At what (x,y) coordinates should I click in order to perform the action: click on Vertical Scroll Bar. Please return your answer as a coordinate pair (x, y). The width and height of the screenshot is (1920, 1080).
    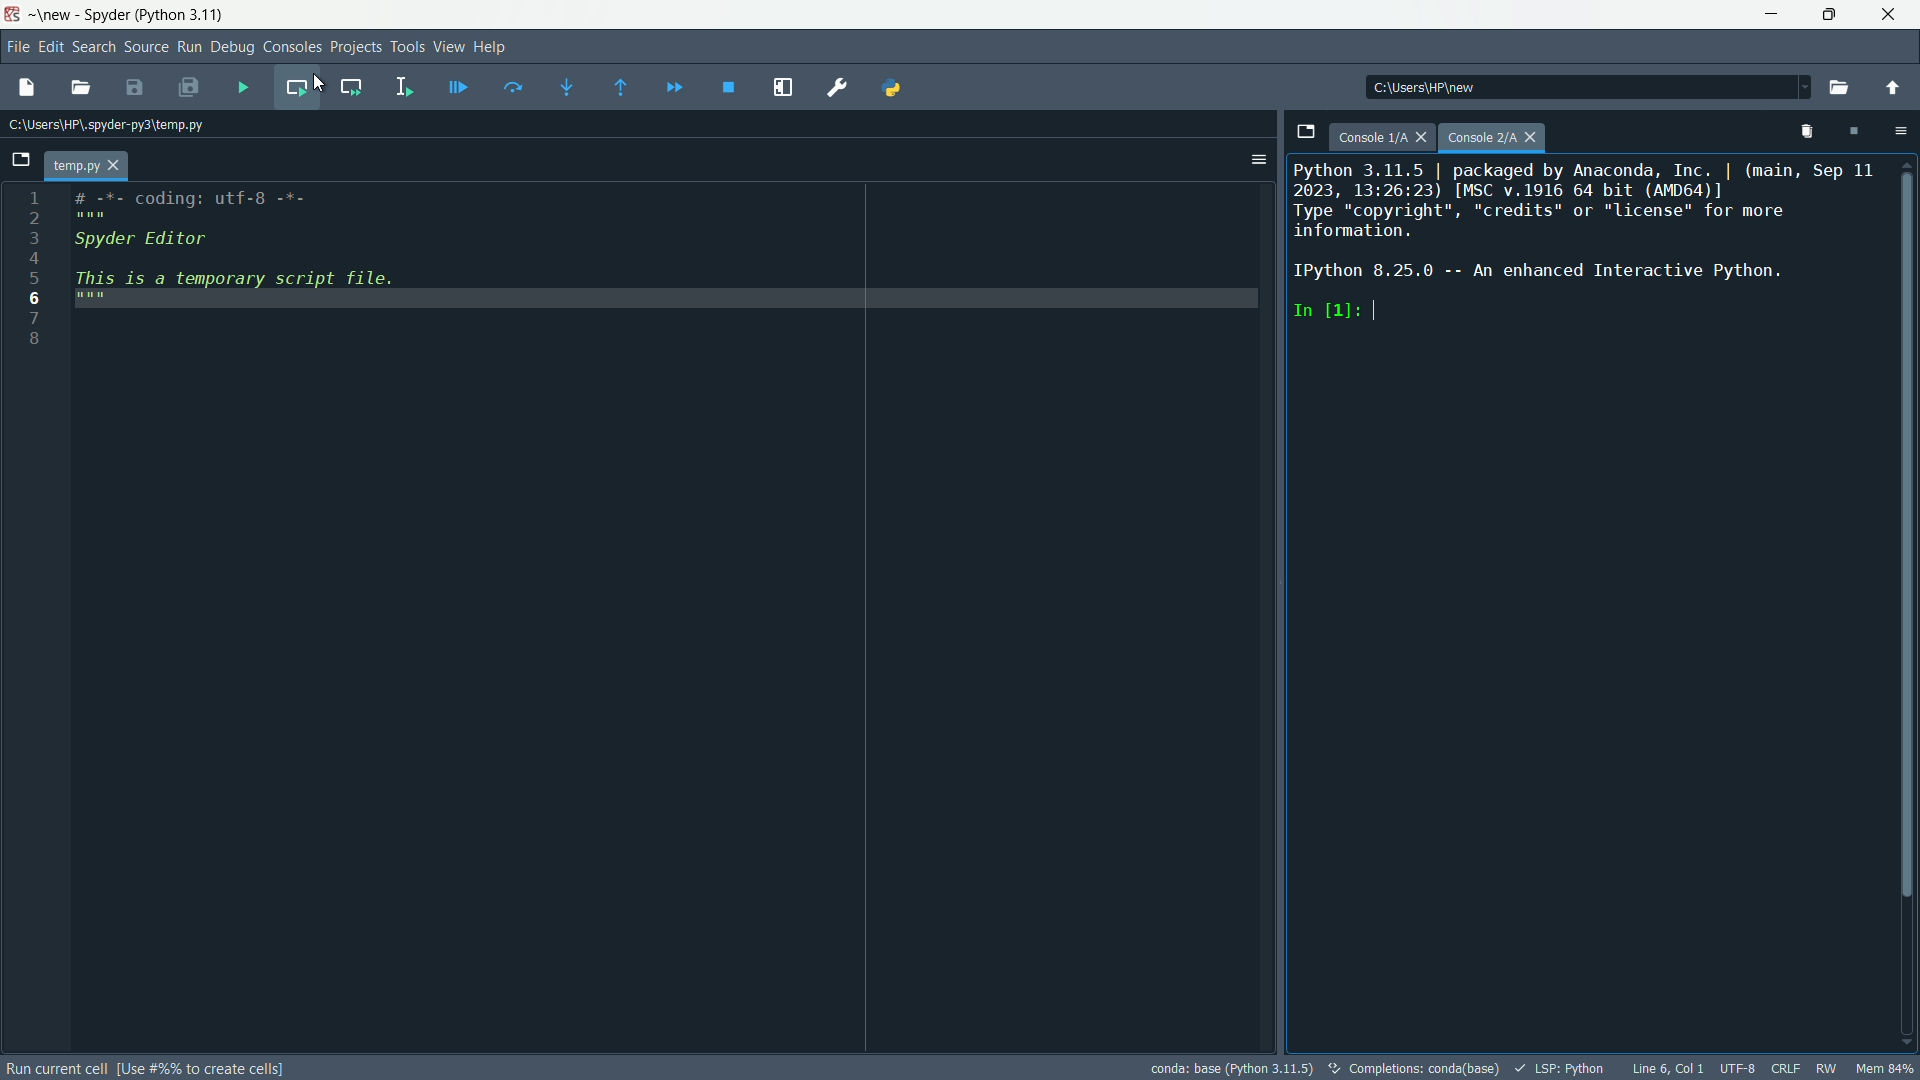
    Looking at the image, I should click on (1908, 533).